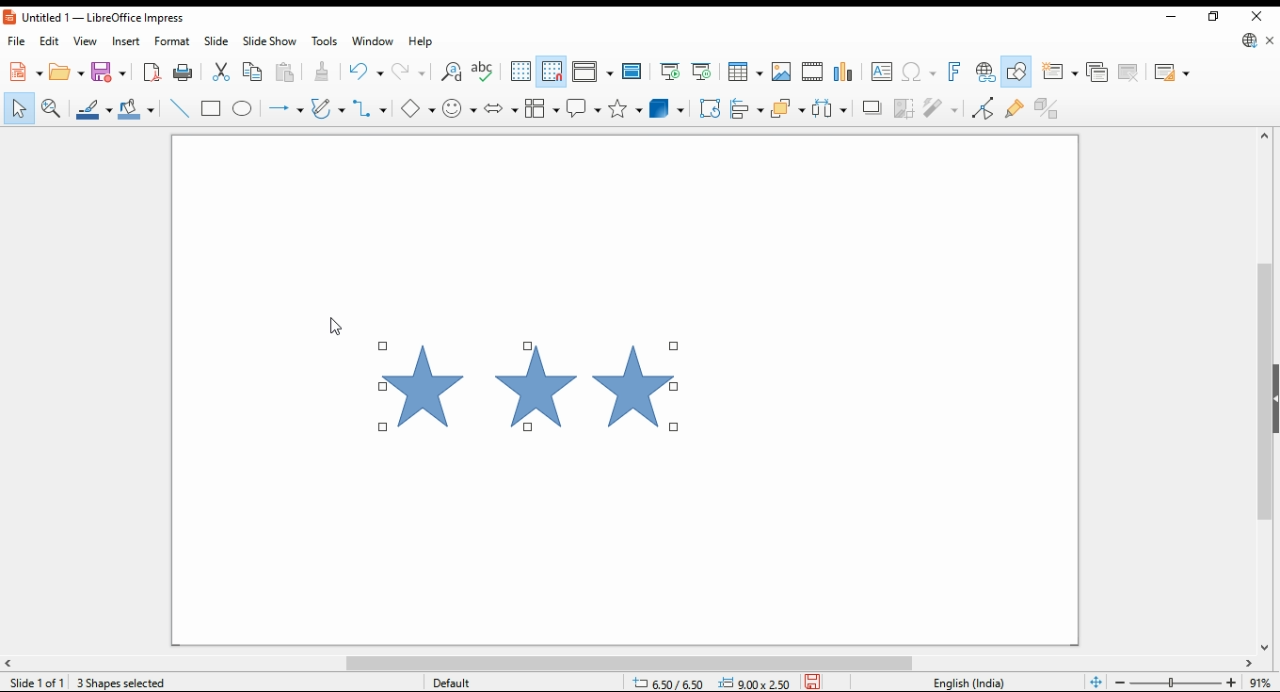  I want to click on rectangle, so click(211, 108).